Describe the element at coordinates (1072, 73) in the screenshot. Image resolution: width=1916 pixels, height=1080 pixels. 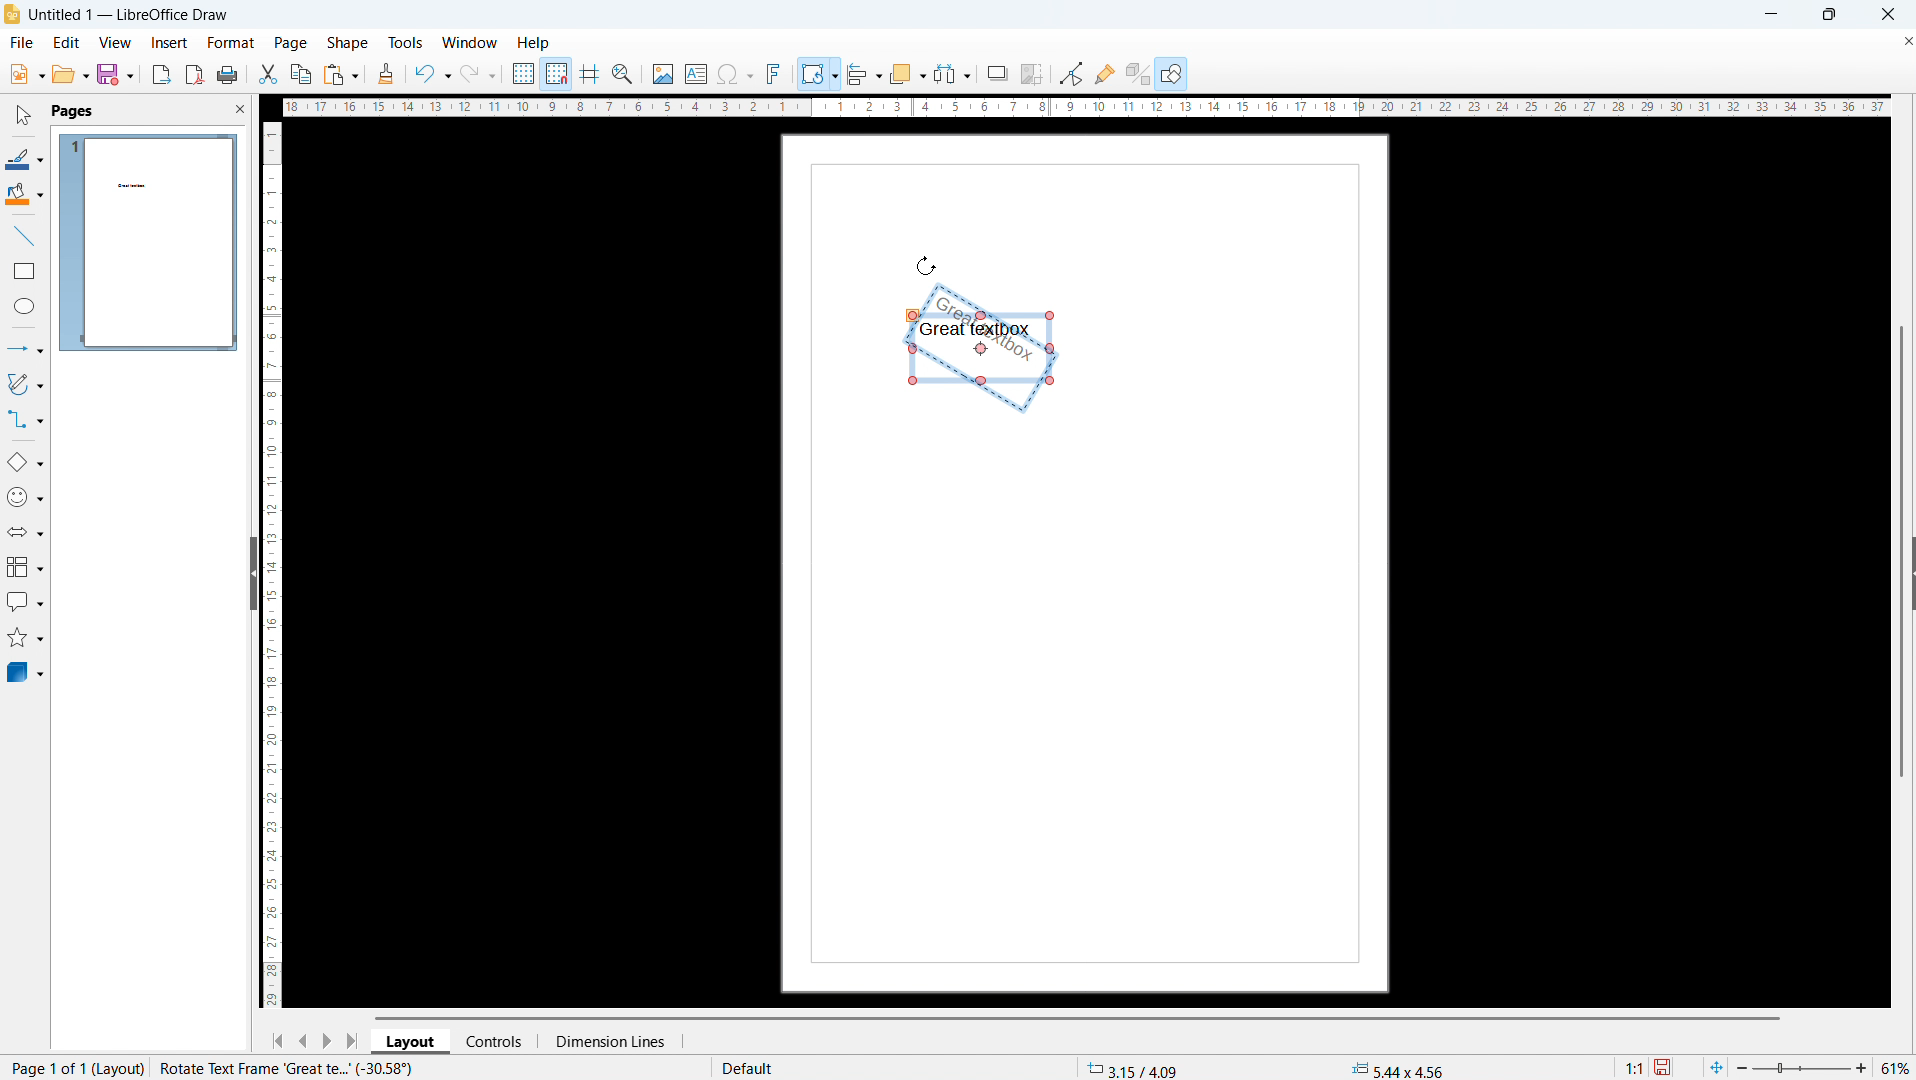
I see `toggle point edit mode` at that location.